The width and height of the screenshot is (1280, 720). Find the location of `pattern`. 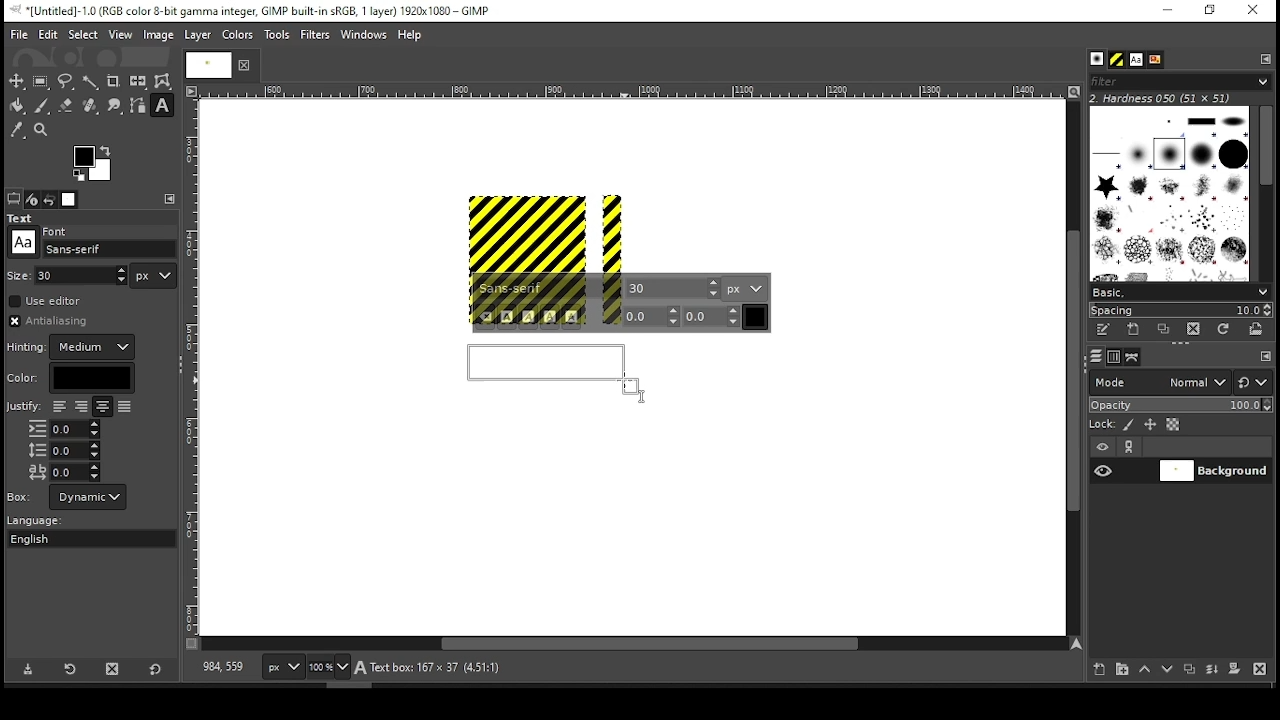

pattern is located at coordinates (1117, 60).